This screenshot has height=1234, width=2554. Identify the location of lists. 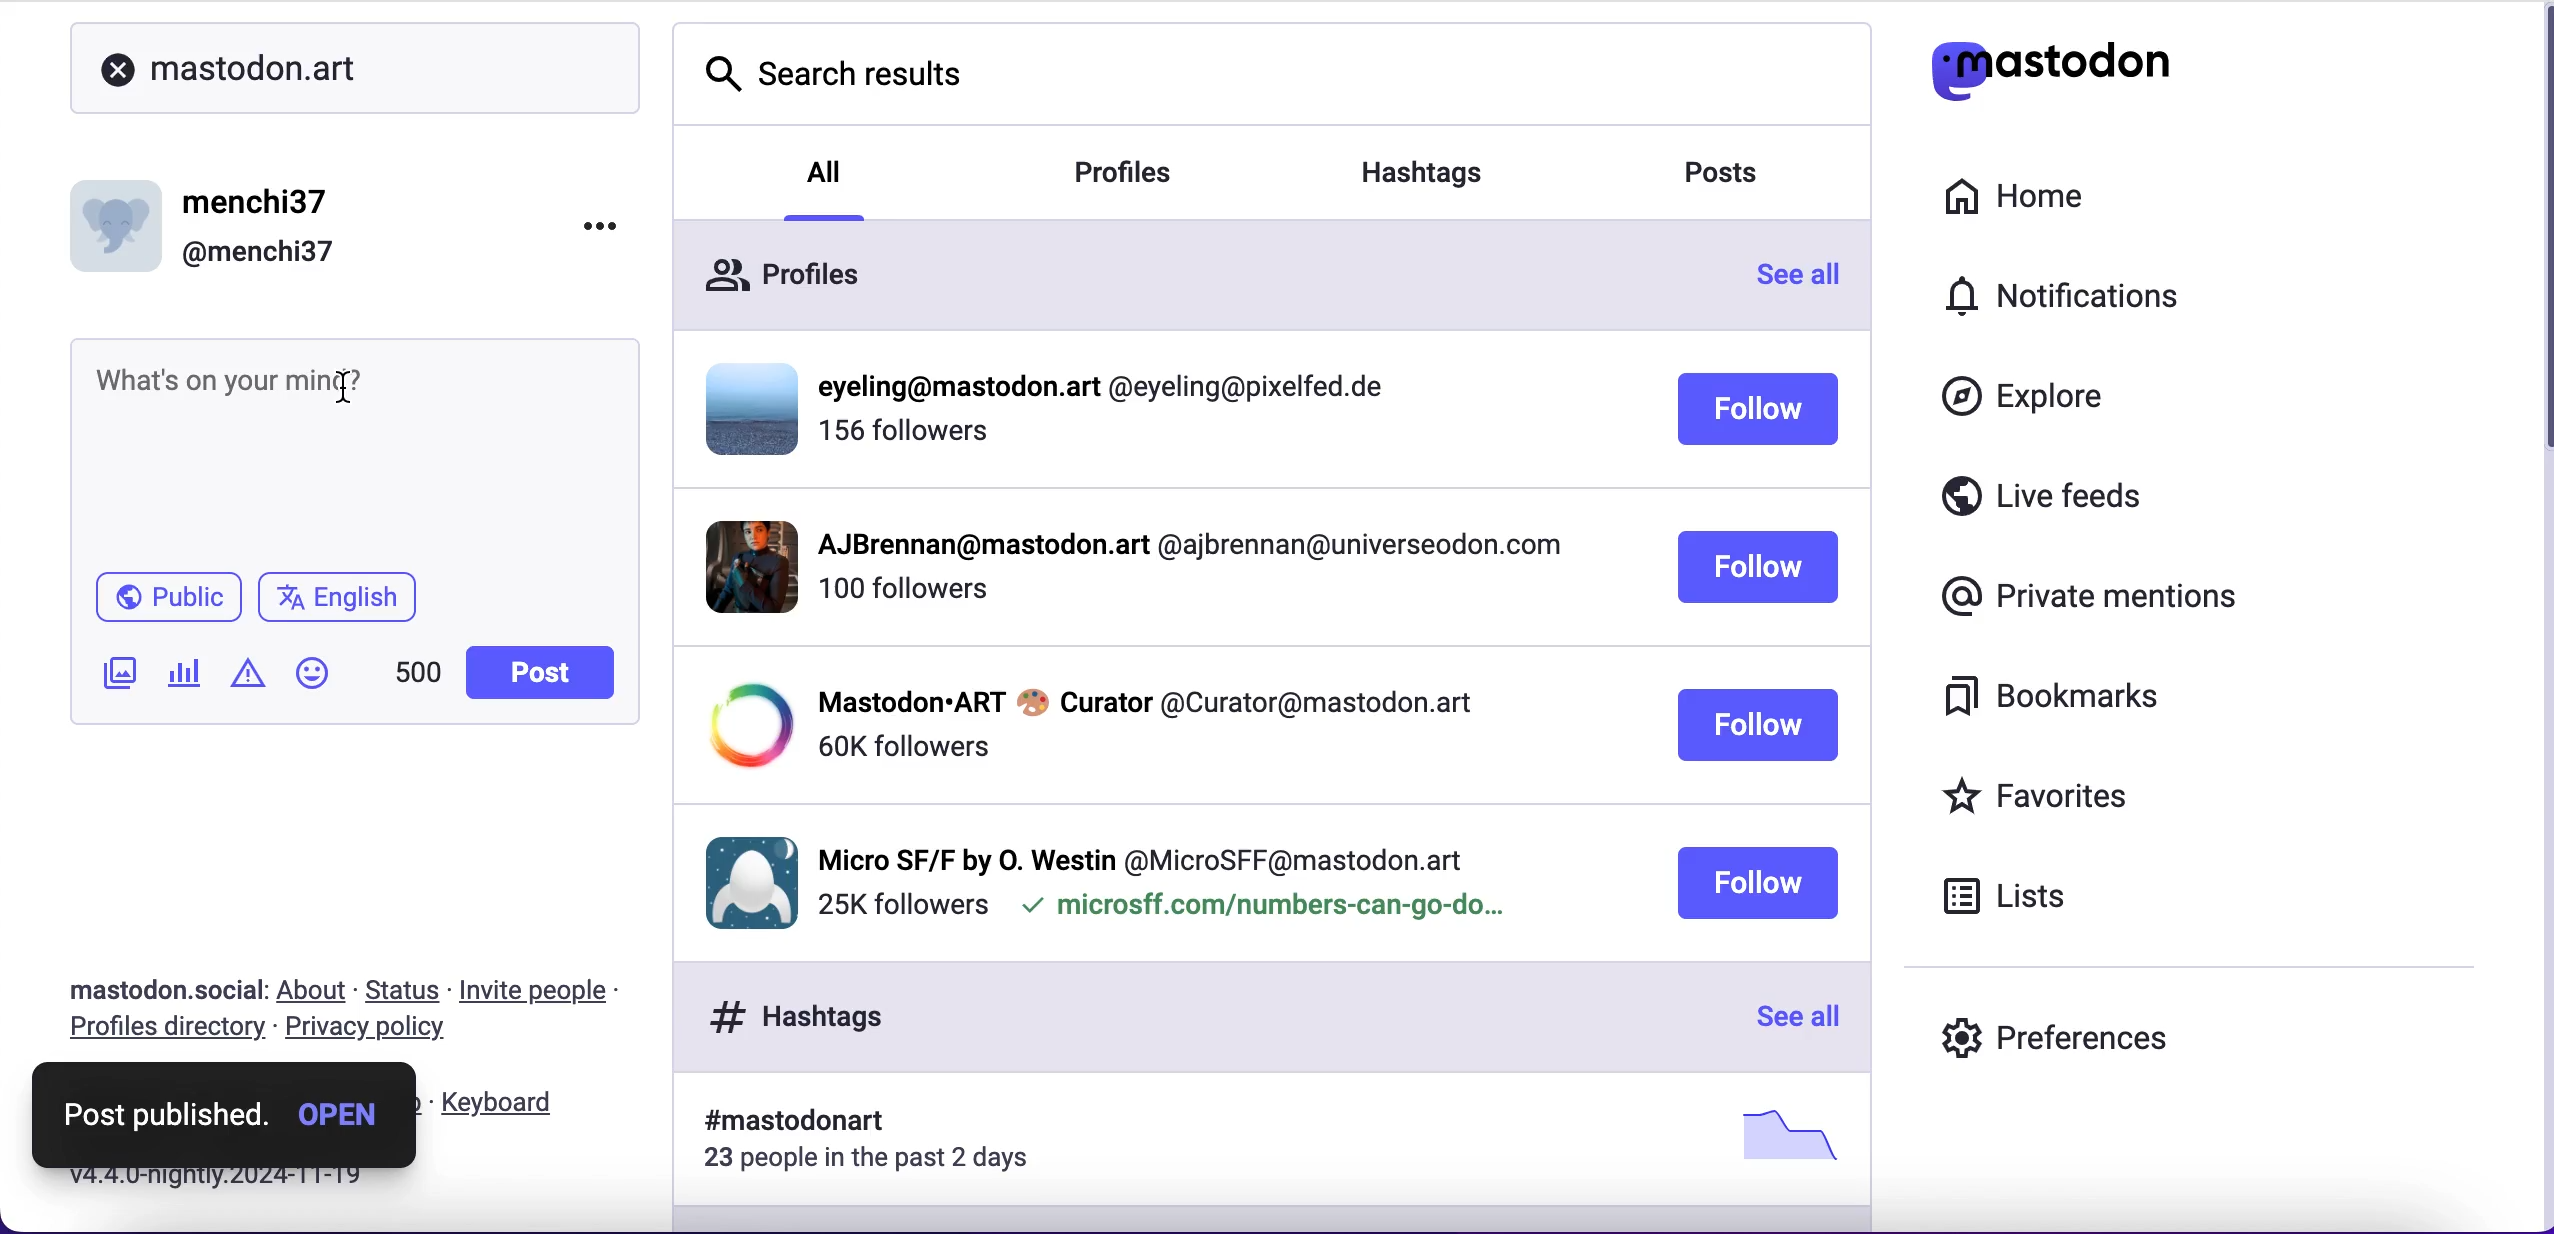
(2021, 902).